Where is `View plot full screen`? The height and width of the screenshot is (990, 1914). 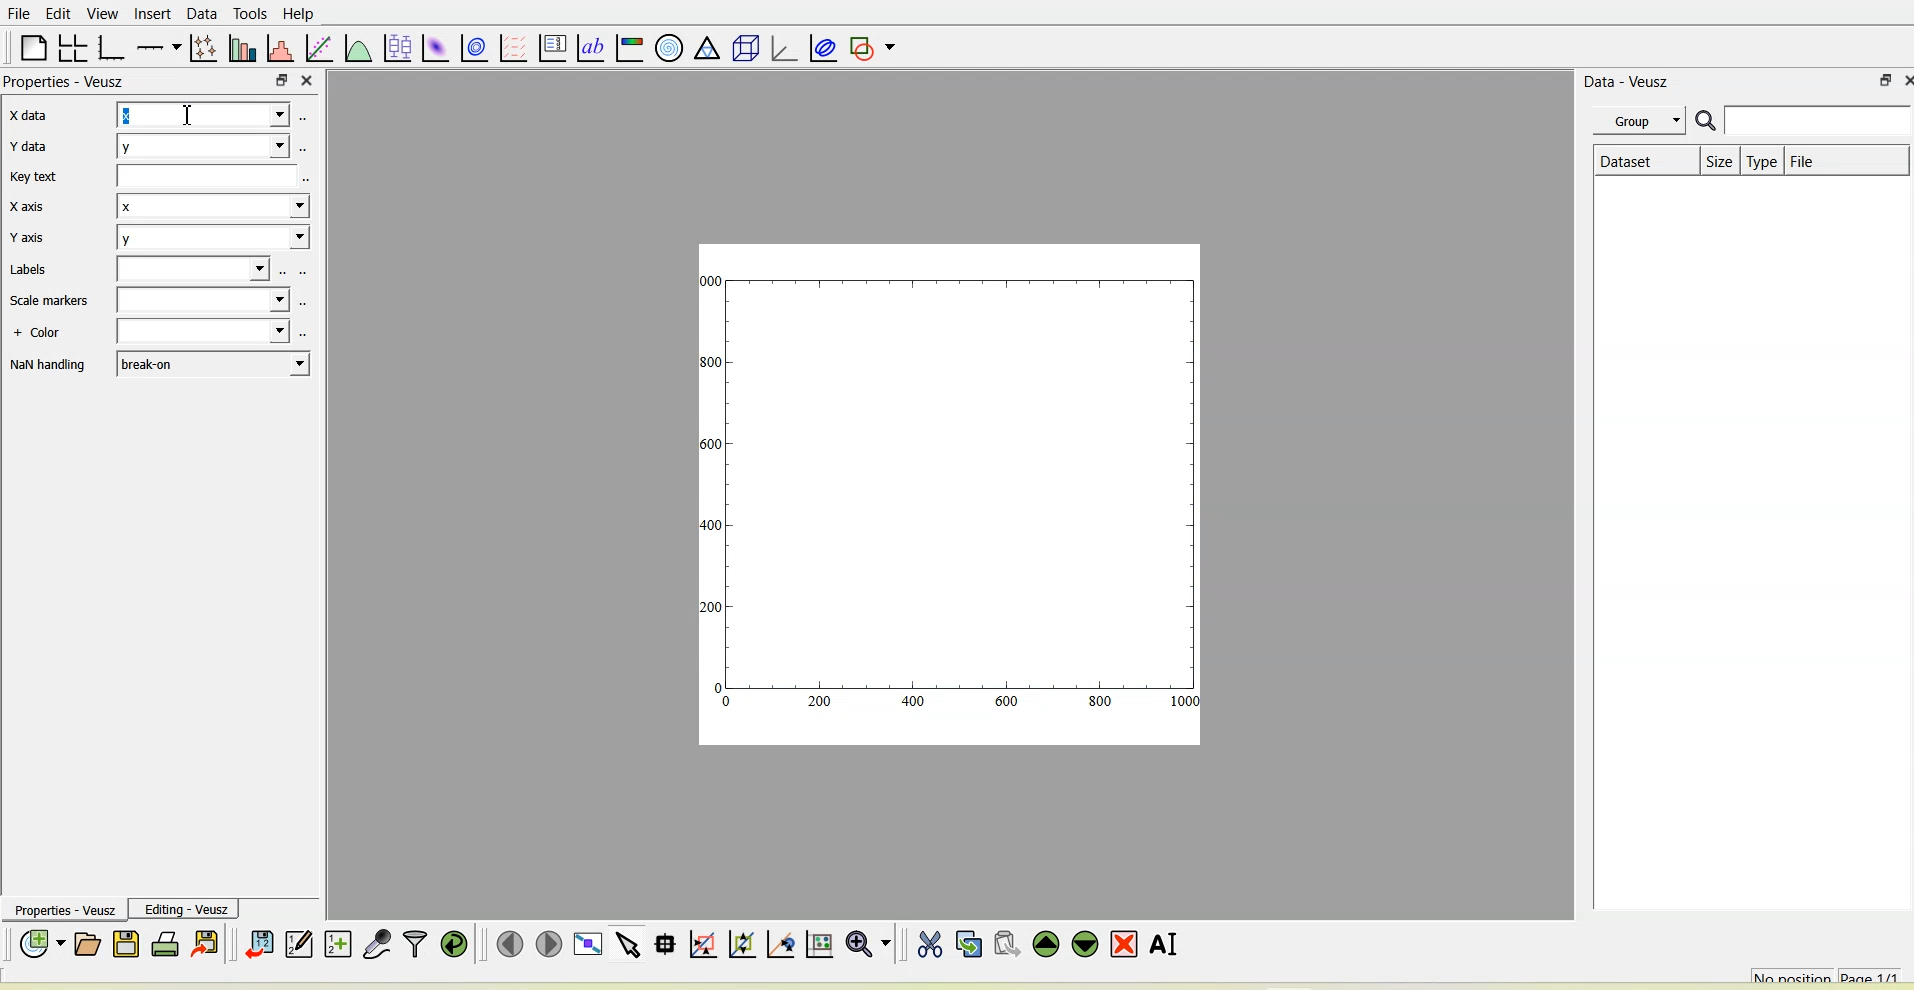 View plot full screen is located at coordinates (588, 944).